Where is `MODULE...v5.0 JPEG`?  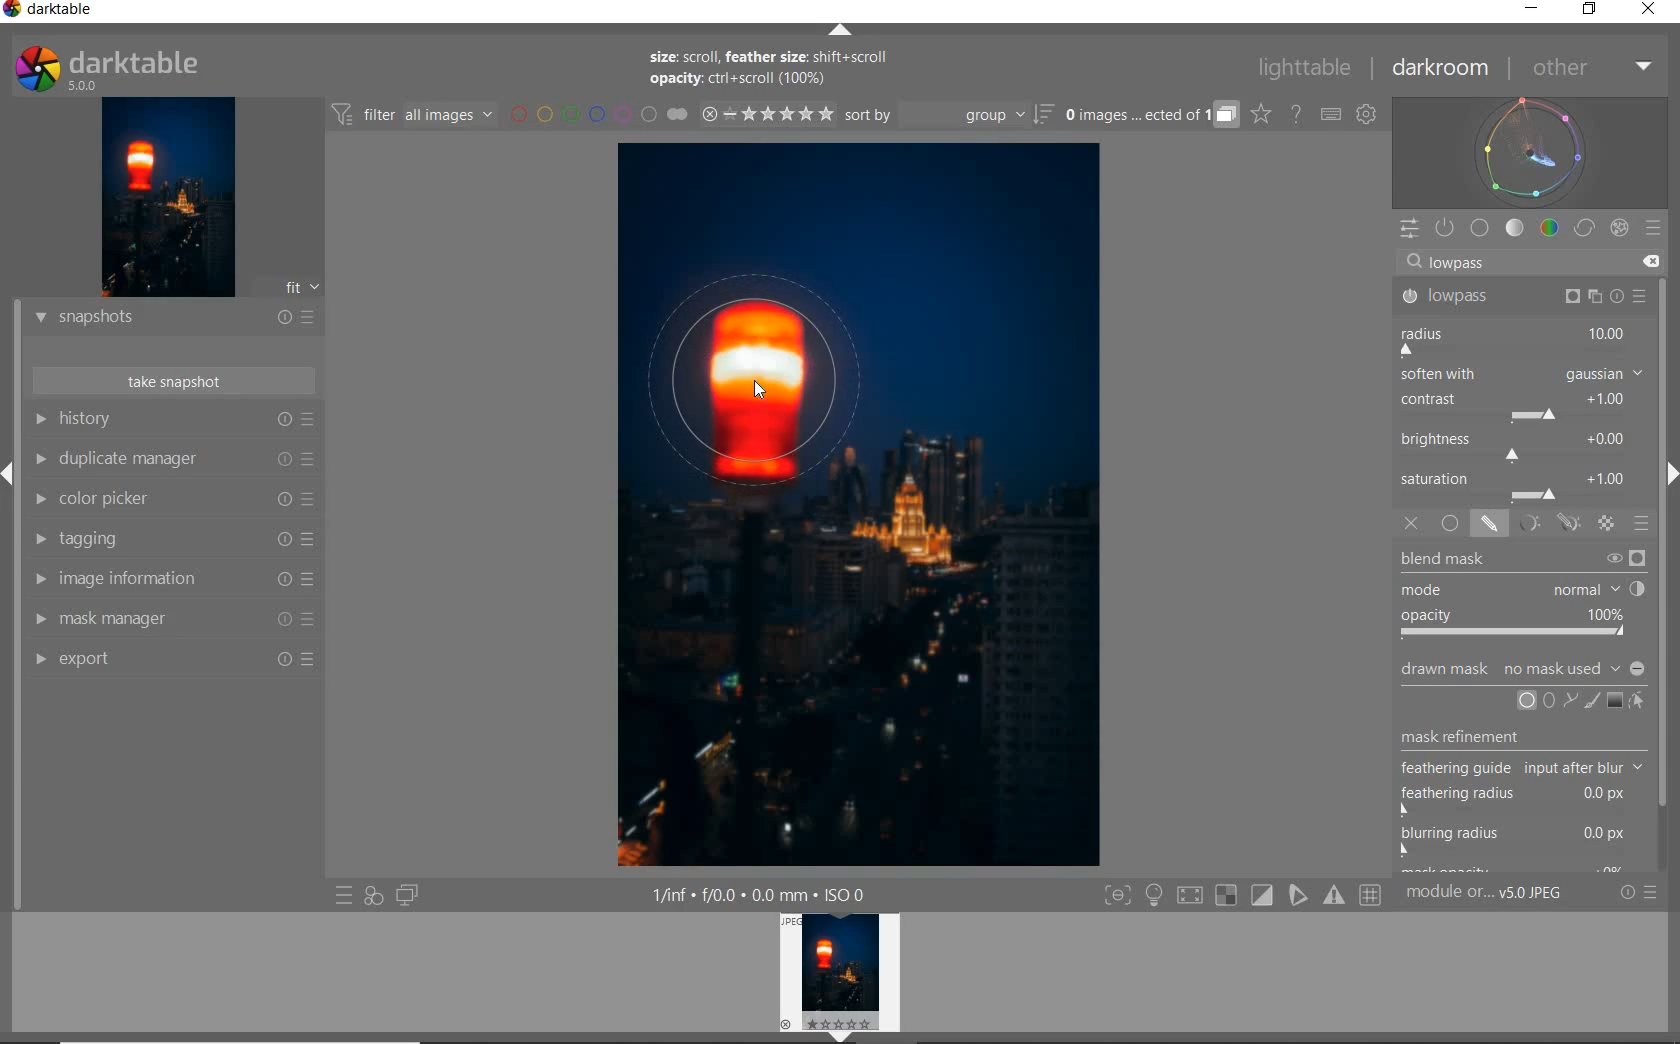
MODULE...v5.0 JPEG is located at coordinates (1505, 895).